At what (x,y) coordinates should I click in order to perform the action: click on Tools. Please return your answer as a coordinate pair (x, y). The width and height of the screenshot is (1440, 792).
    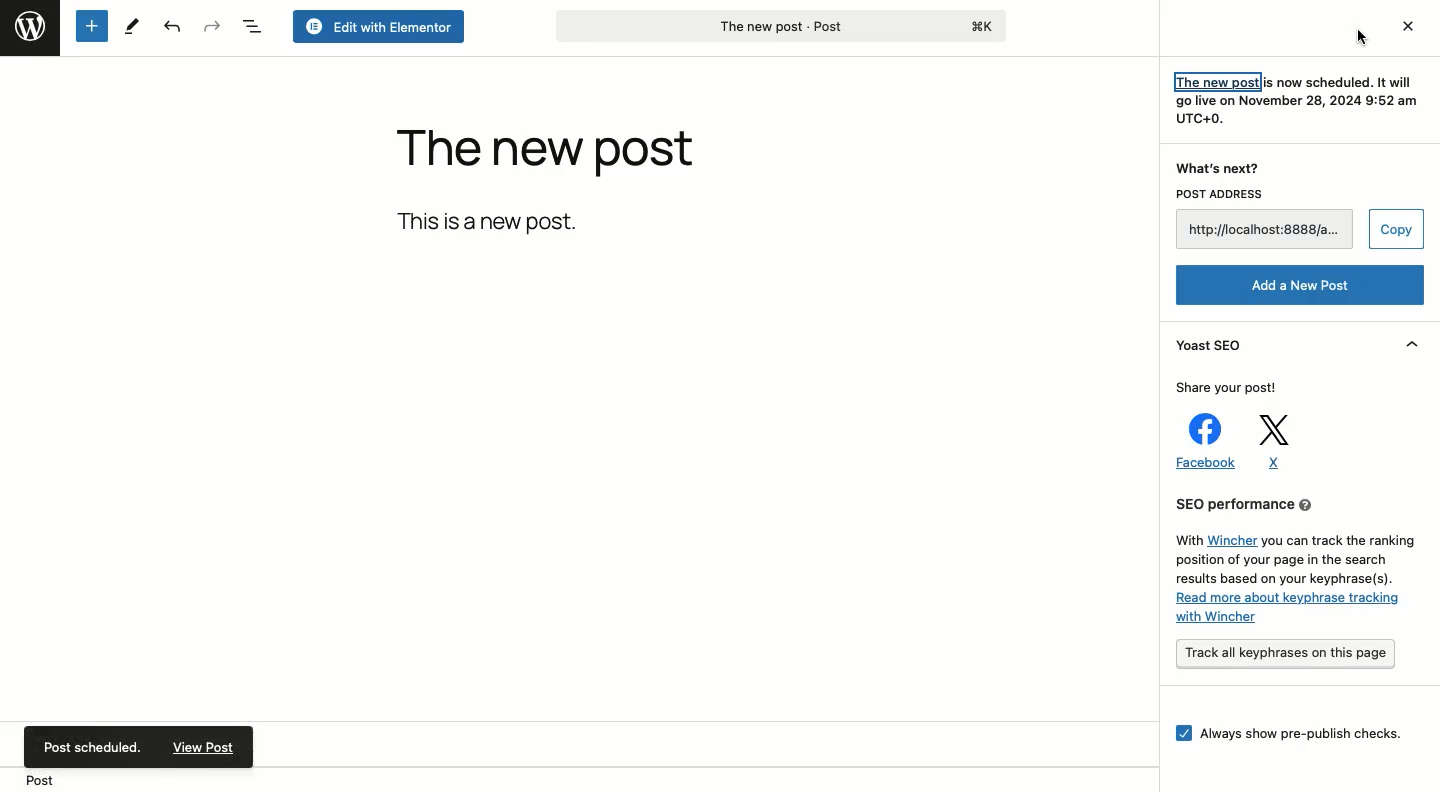
    Looking at the image, I should click on (132, 25).